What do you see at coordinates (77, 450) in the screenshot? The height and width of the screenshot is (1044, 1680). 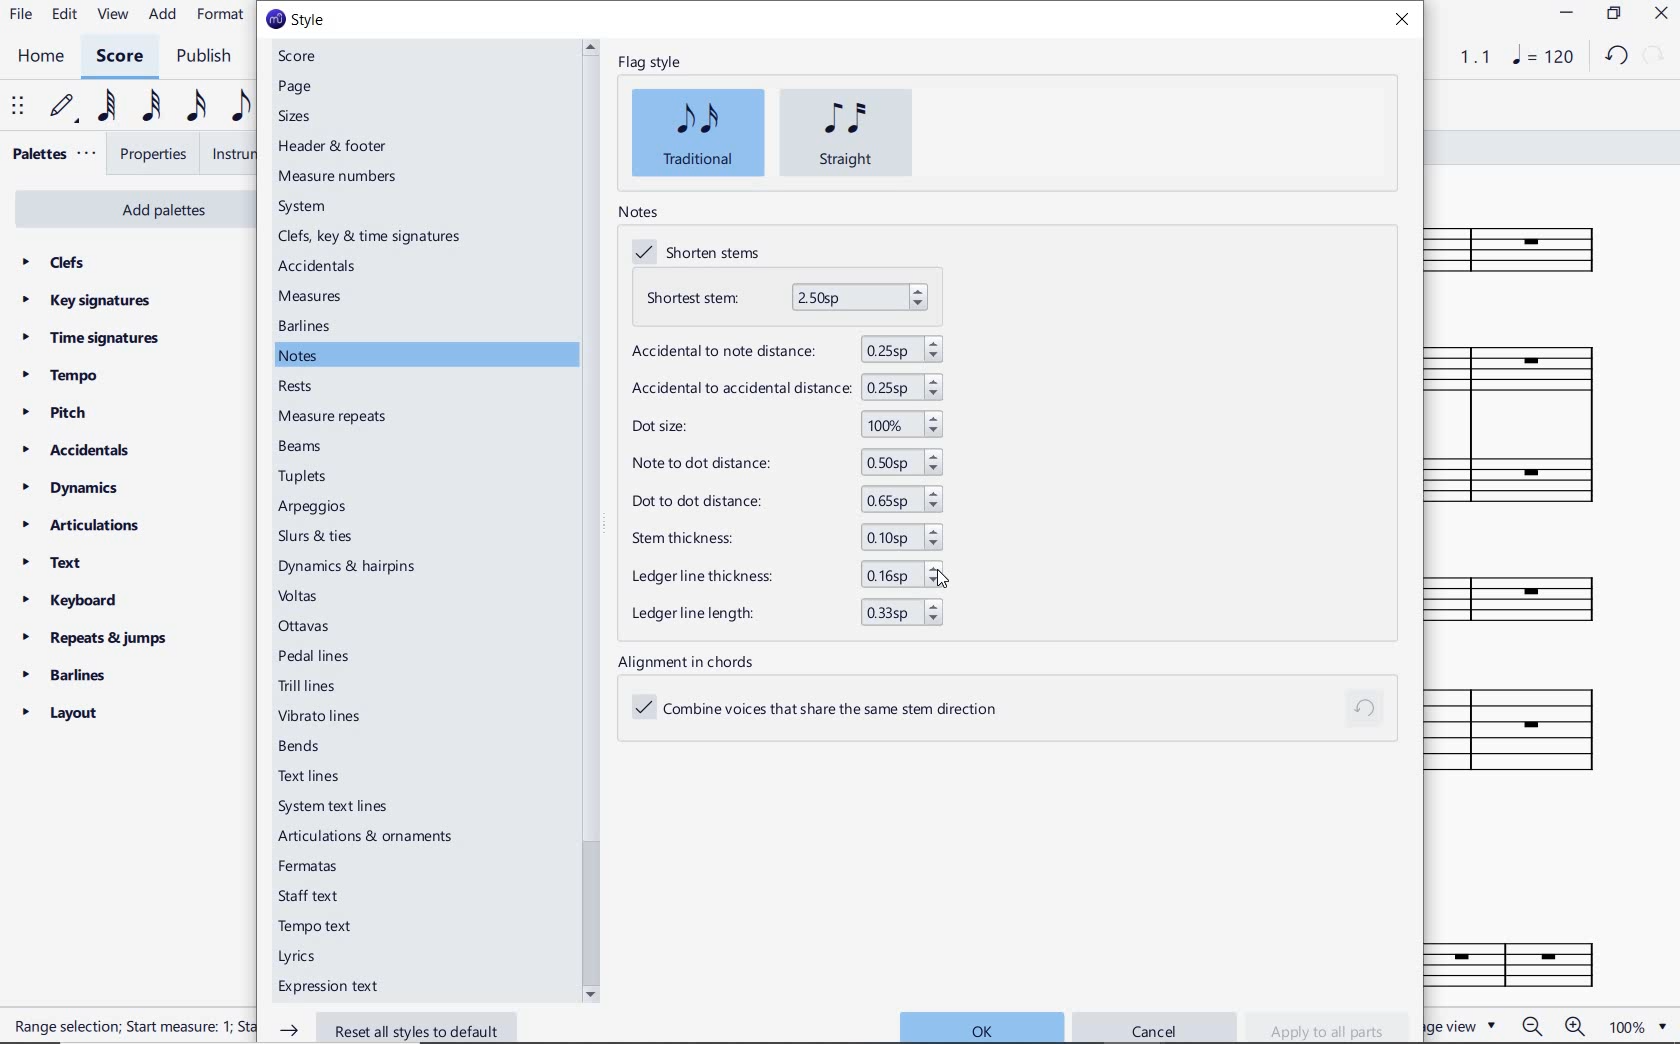 I see `accidentals` at bounding box center [77, 450].